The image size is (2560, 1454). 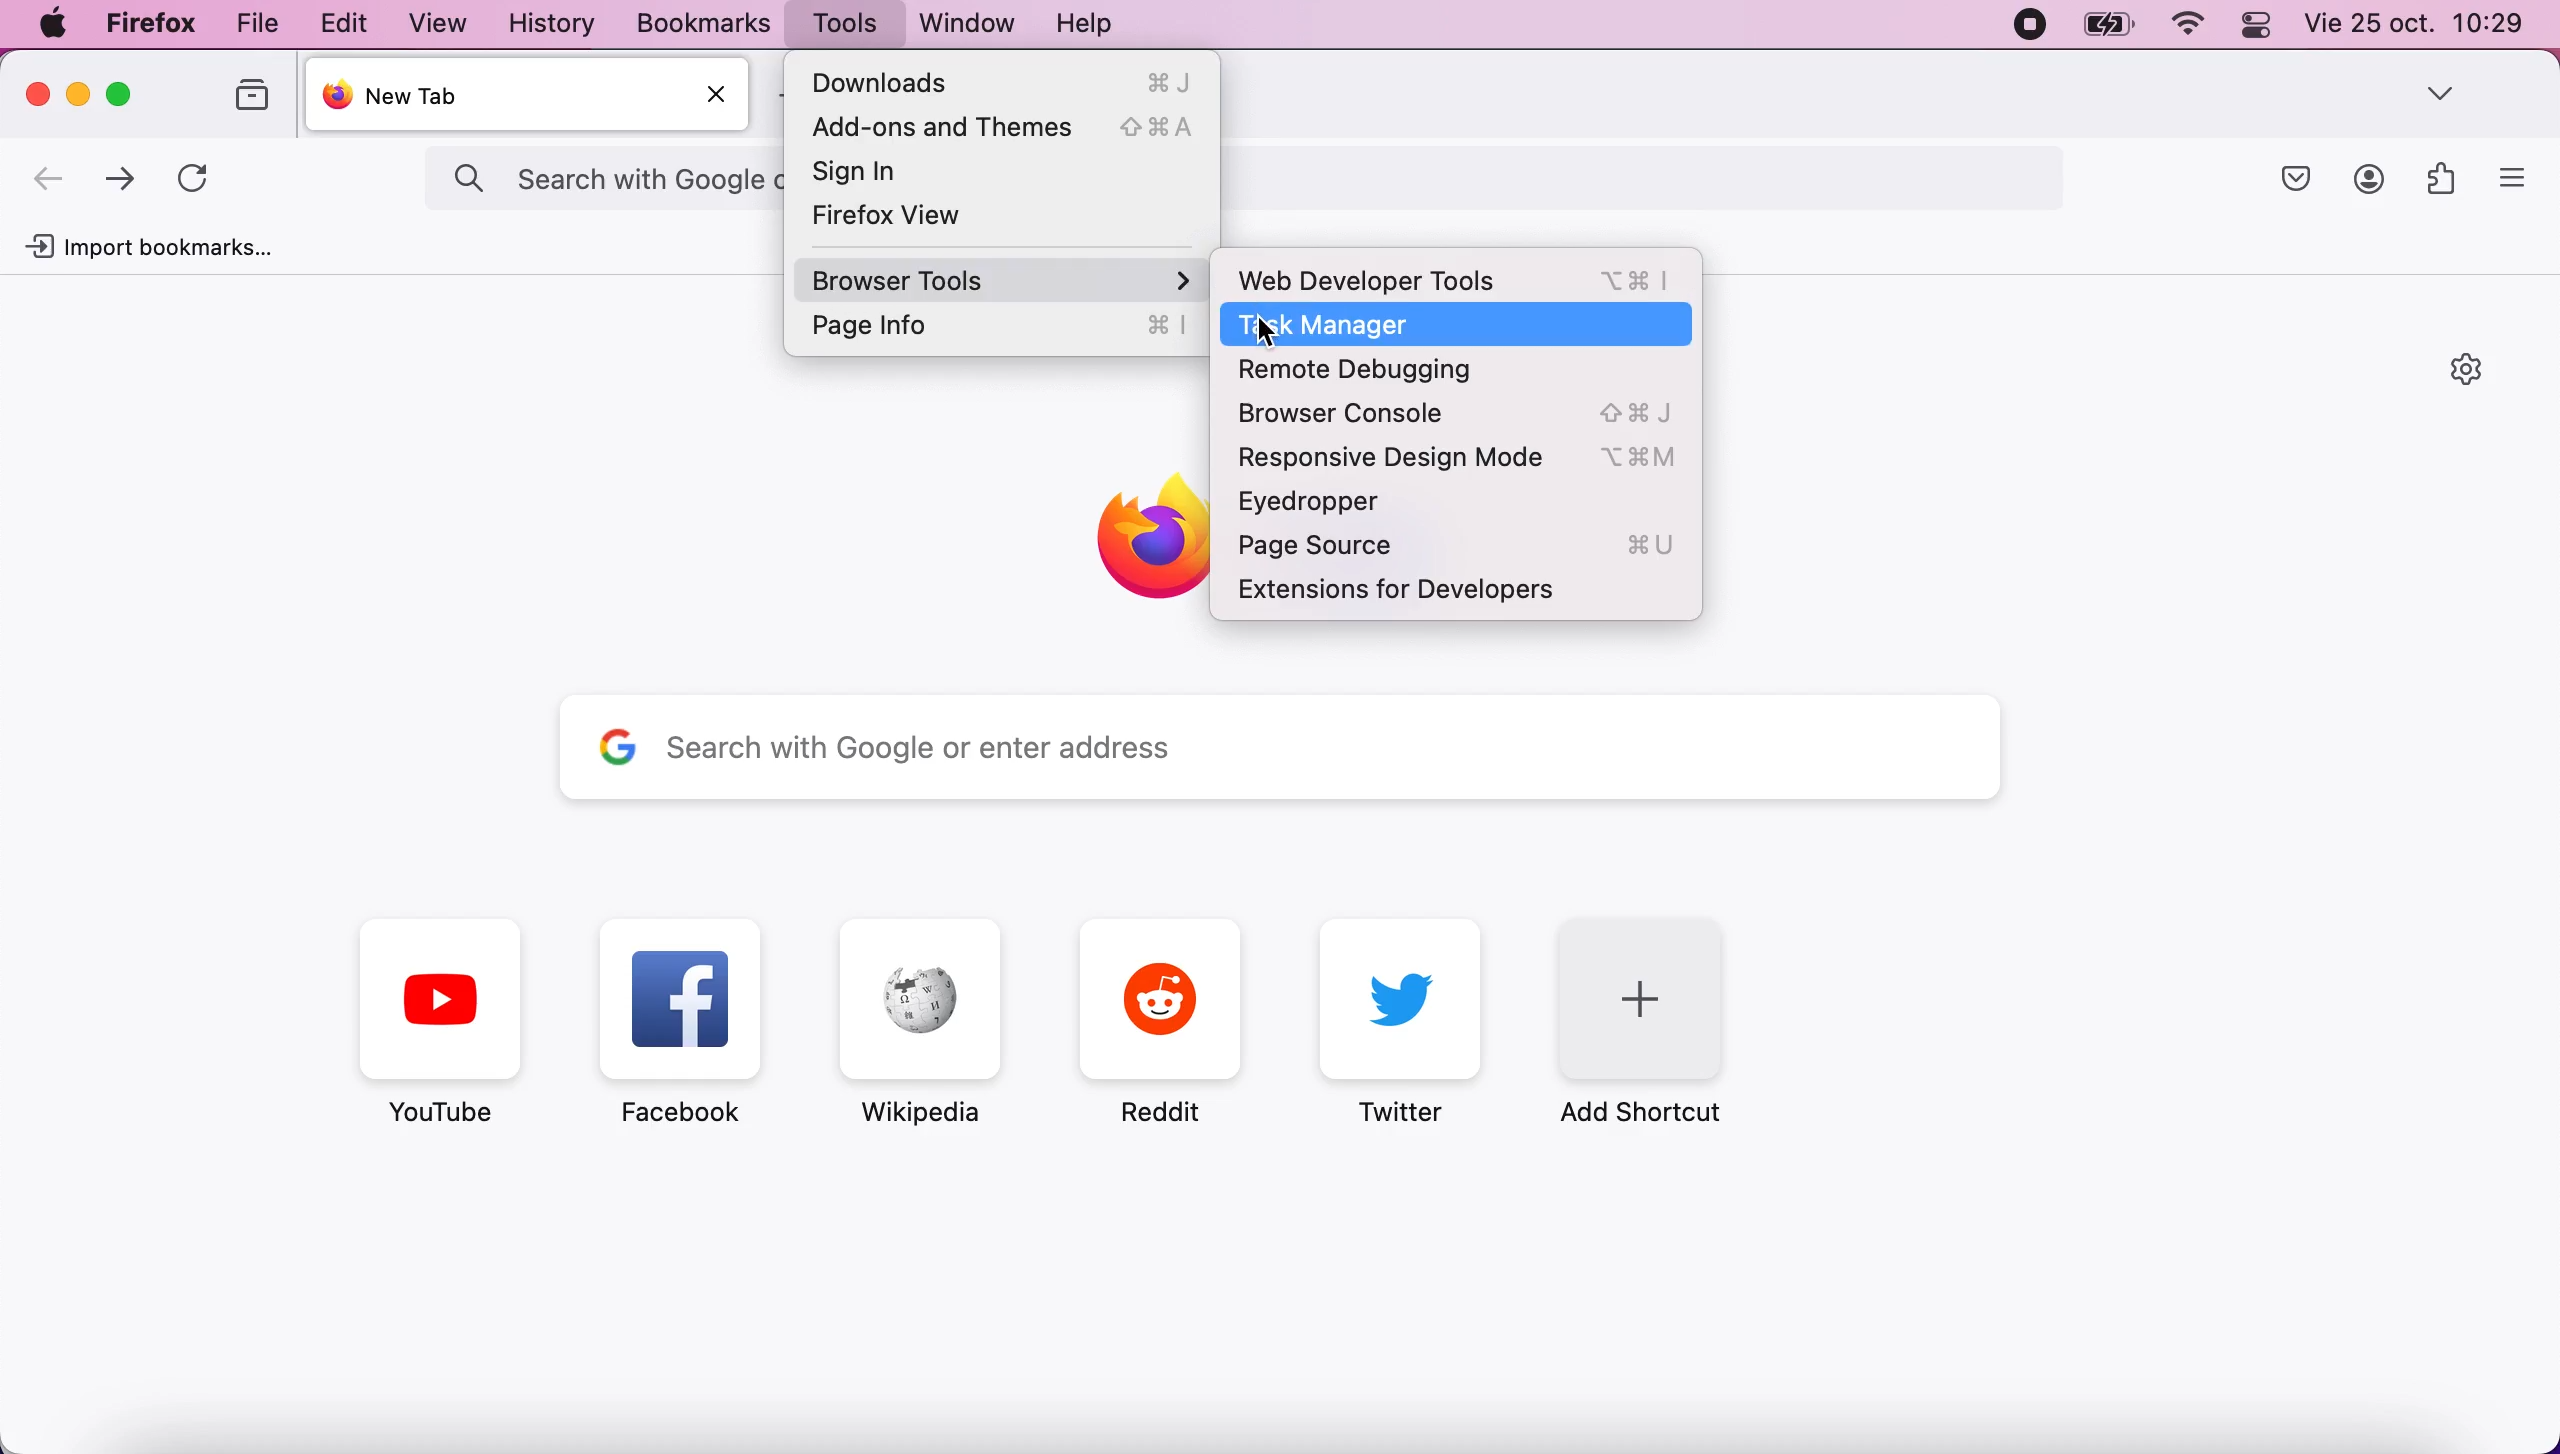 I want to click on New Tab, so click(x=532, y=93).